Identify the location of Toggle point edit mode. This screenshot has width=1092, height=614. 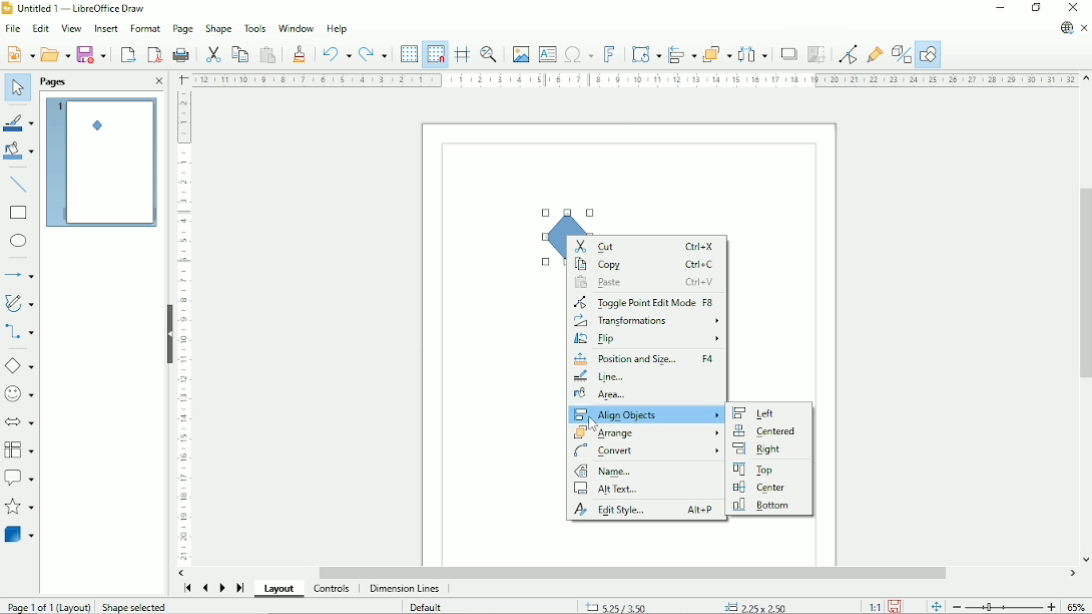
(848, 54).